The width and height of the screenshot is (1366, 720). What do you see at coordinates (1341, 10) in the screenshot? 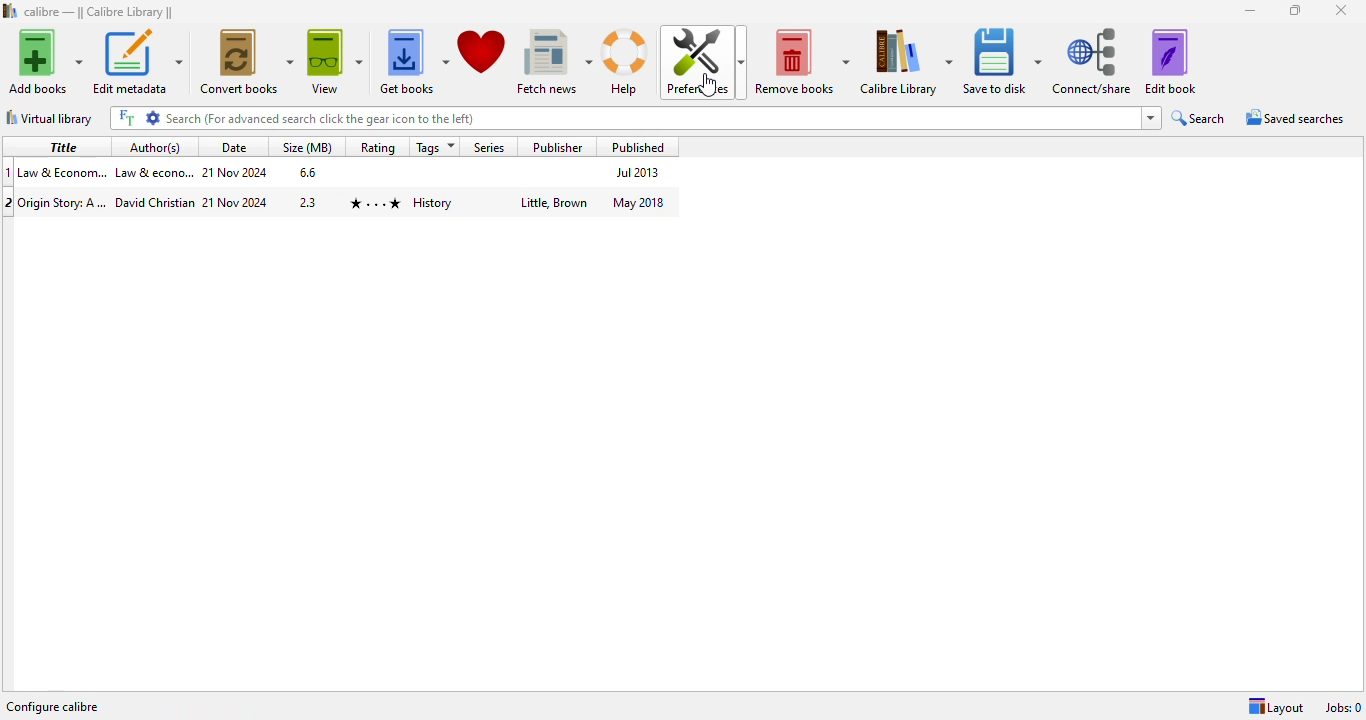
I see `close` at bounding box center [1341, 10].